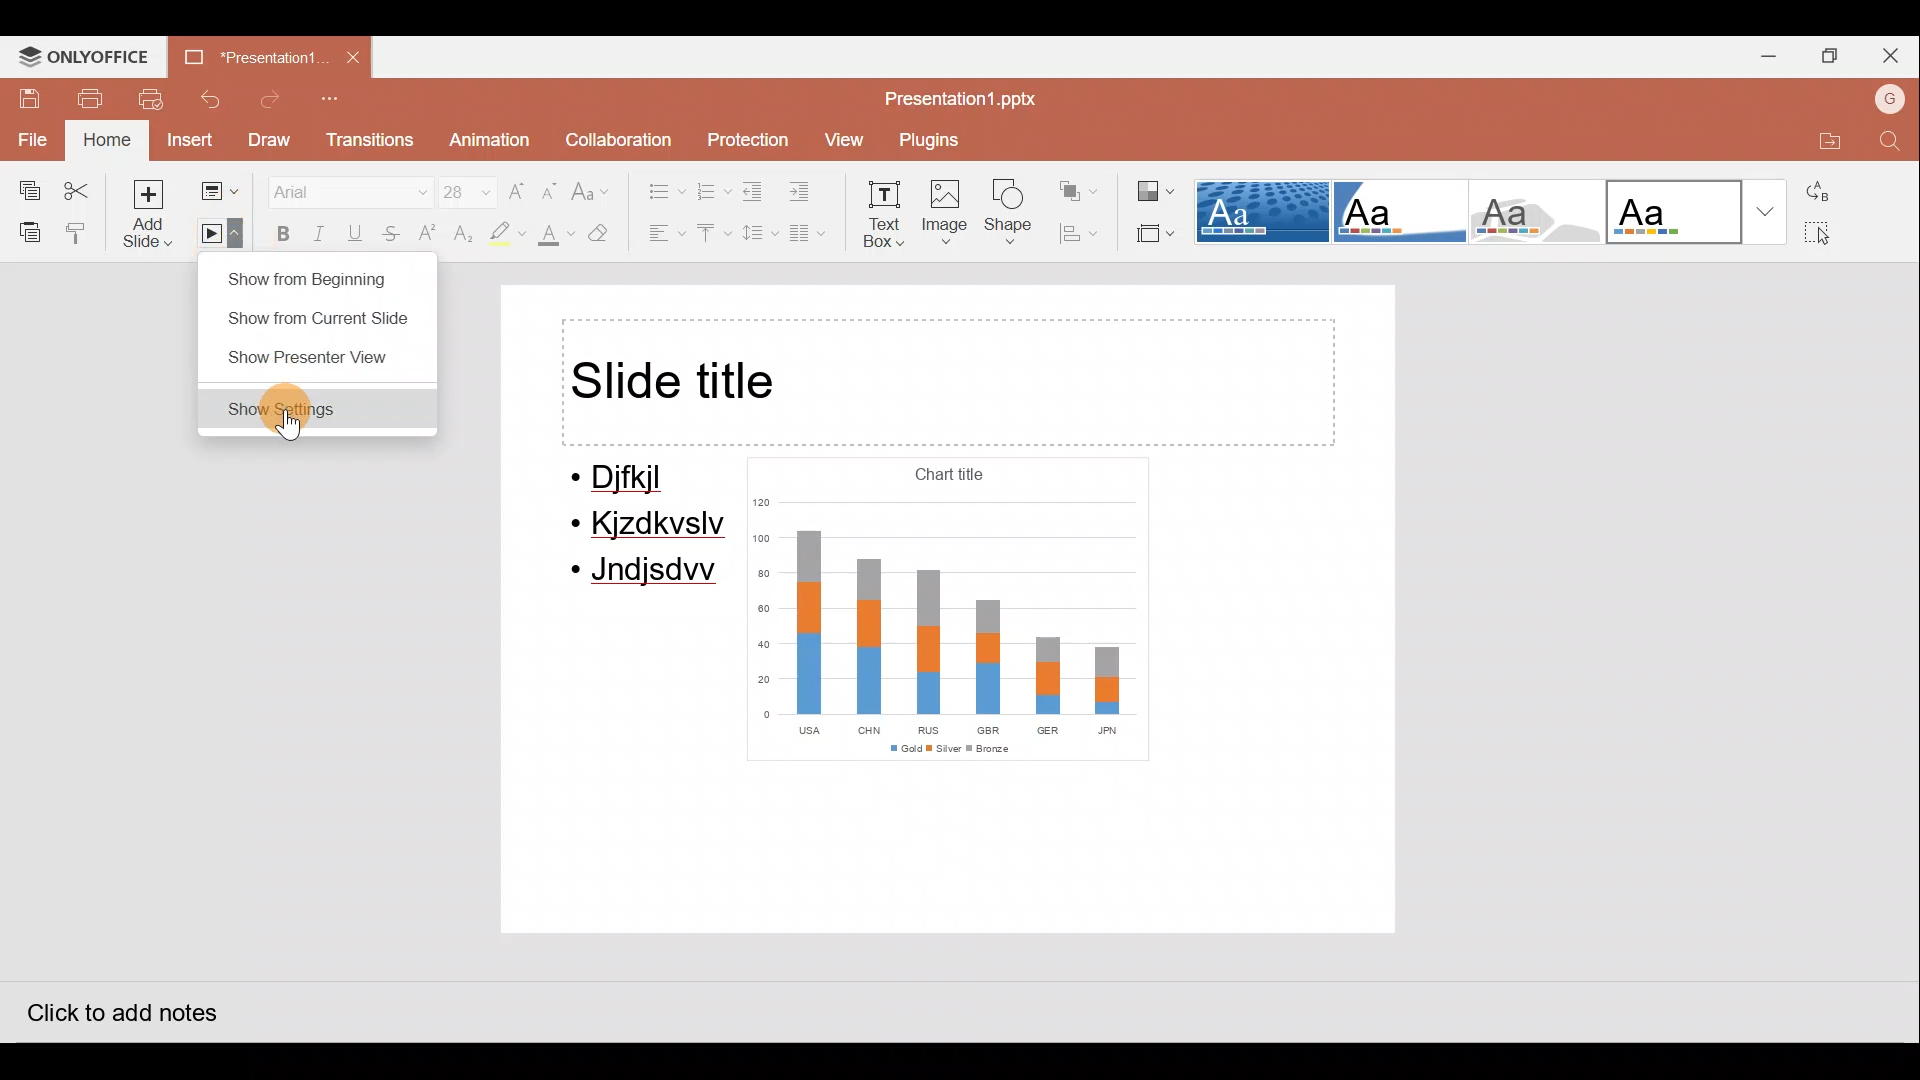 Image resolution: width=1920 pixels, height=1080 pixels. What do you see at coordinates (77, 97) in the screenshot?
I see `Print file` at bounding box center [77, 97].